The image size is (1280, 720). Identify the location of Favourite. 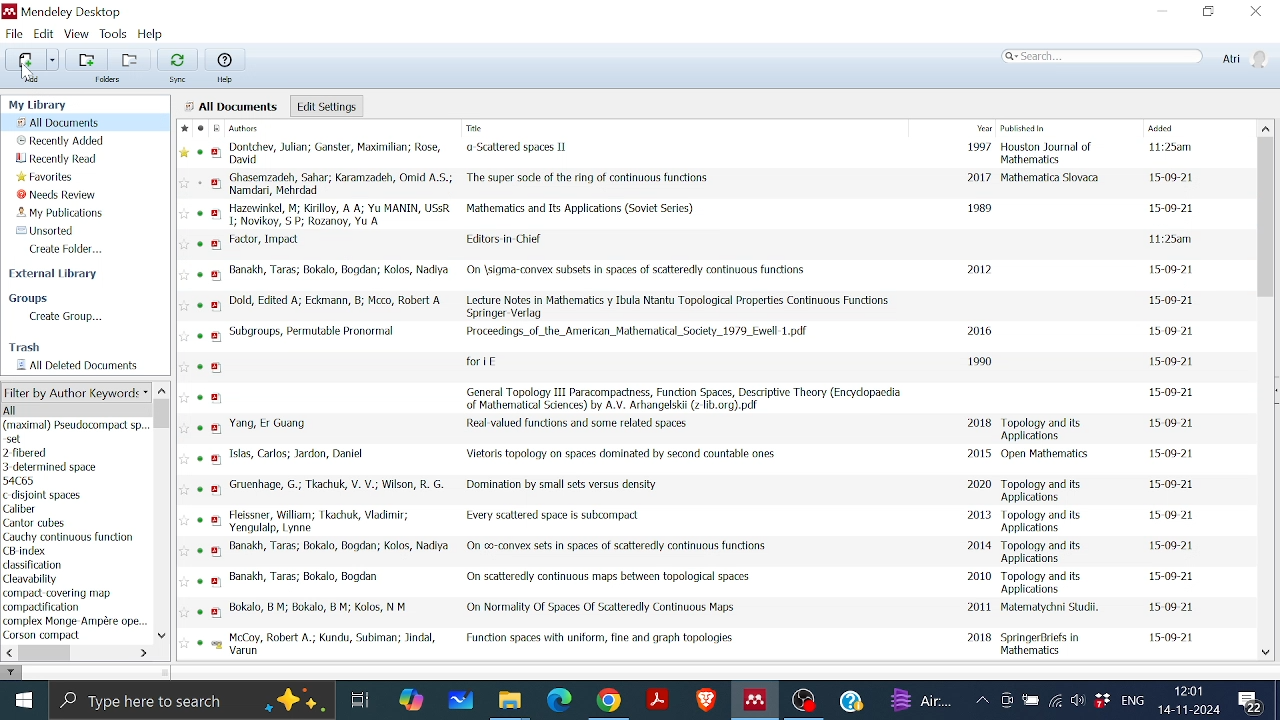
(186, 129).